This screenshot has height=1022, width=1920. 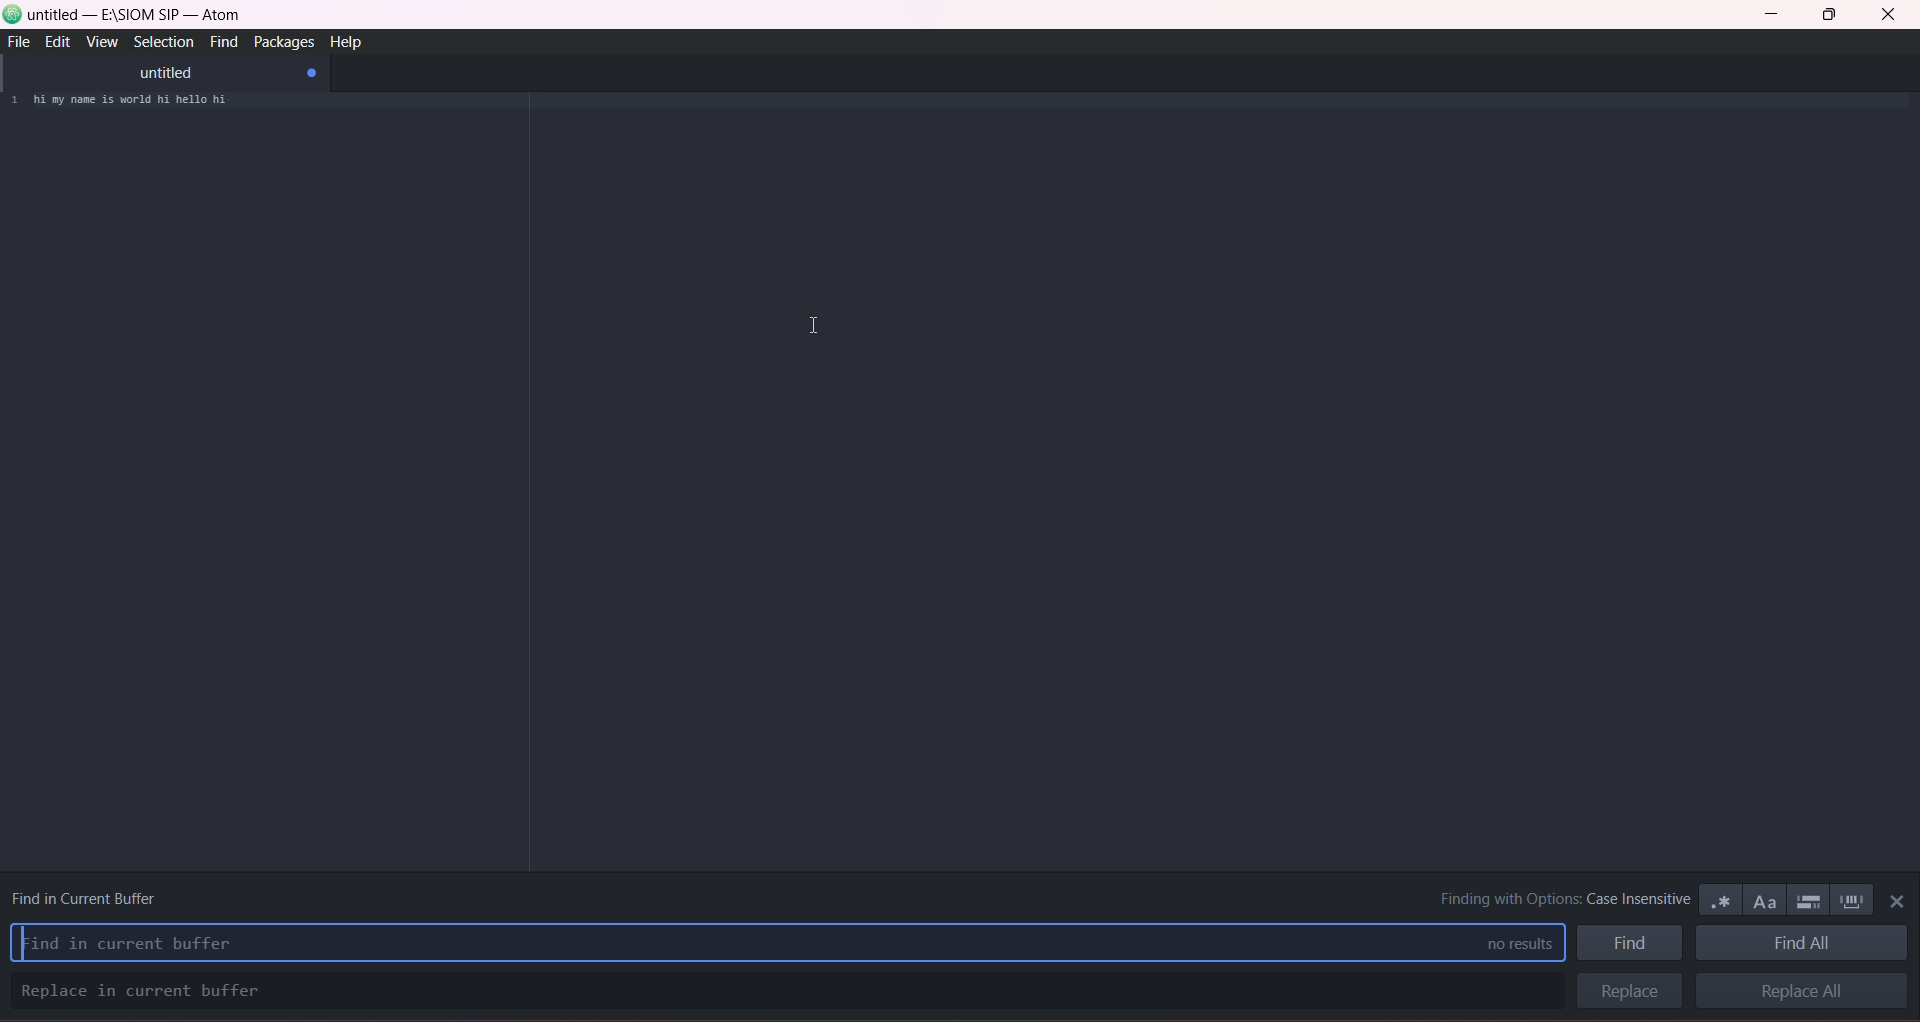 What do you see at coordinates (137, 16) in the screenshot?
I see `untitled-e:\siom sp-atom` at bounding box center [137, 16].